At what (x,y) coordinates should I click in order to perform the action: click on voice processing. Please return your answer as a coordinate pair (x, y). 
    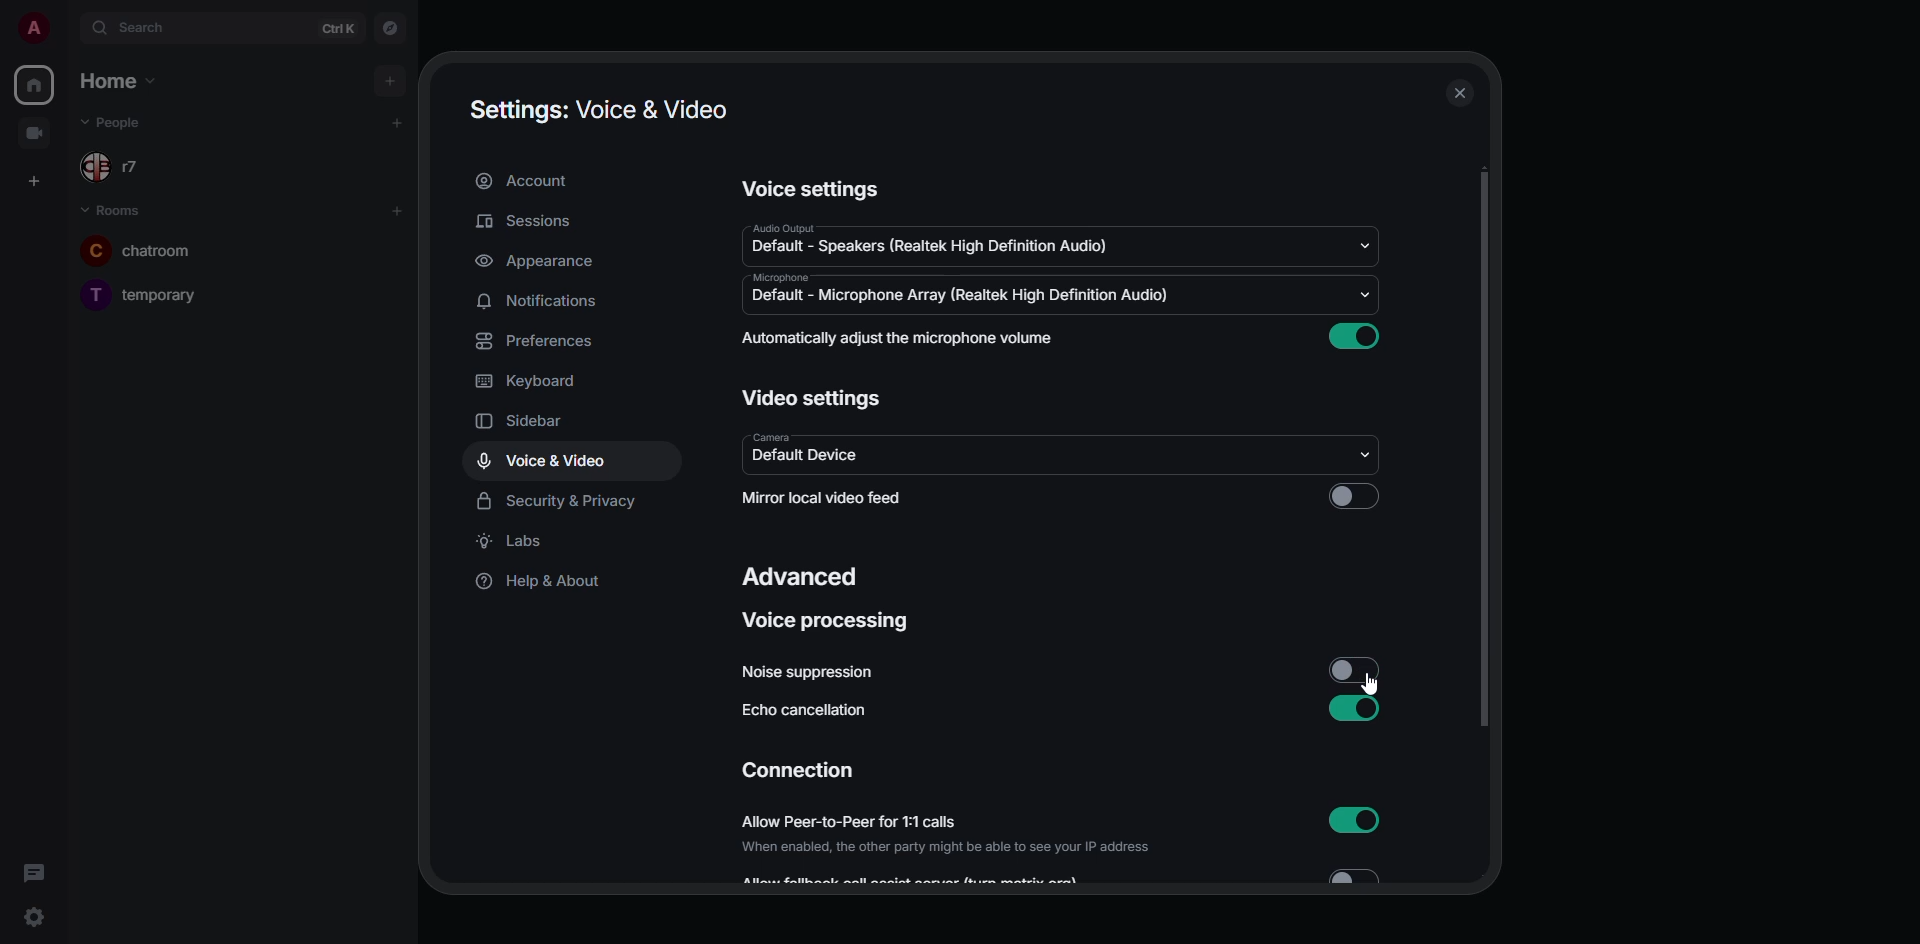
    Looking at the image, I should click on (829, 625).